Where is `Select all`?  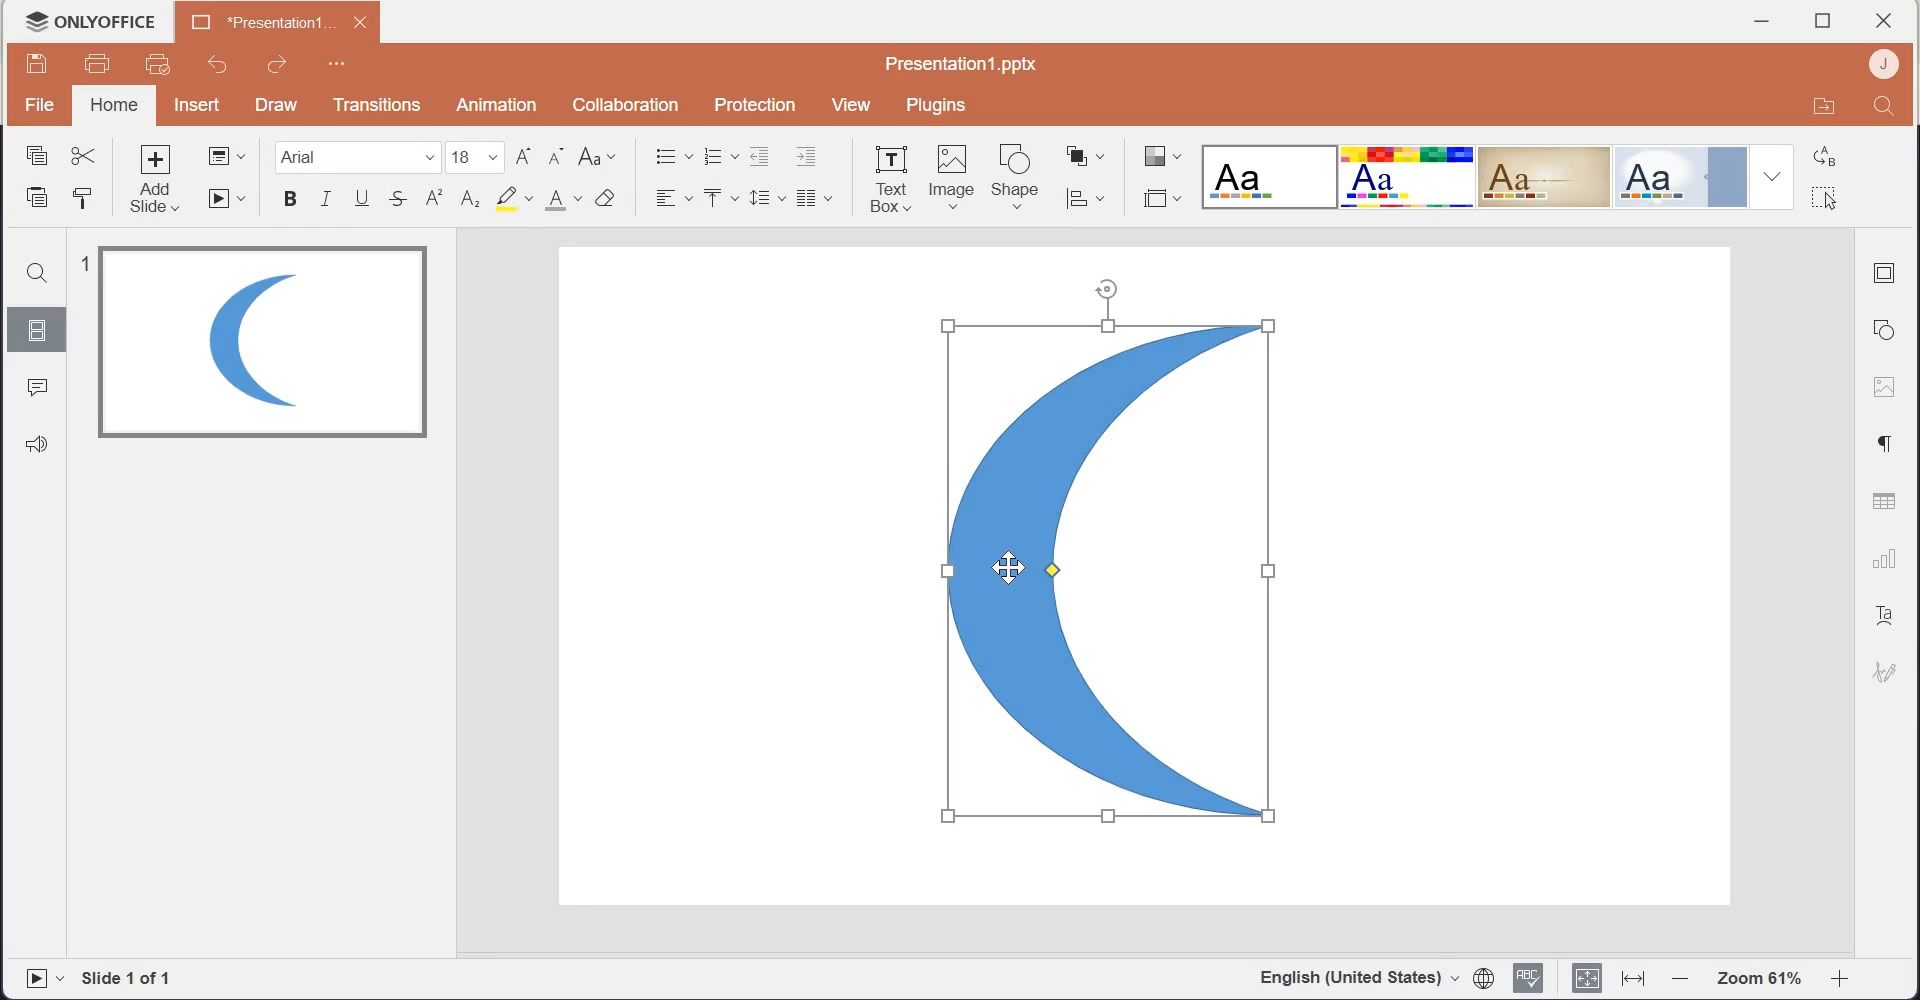
Select all is located at coordinates (1834, 194).